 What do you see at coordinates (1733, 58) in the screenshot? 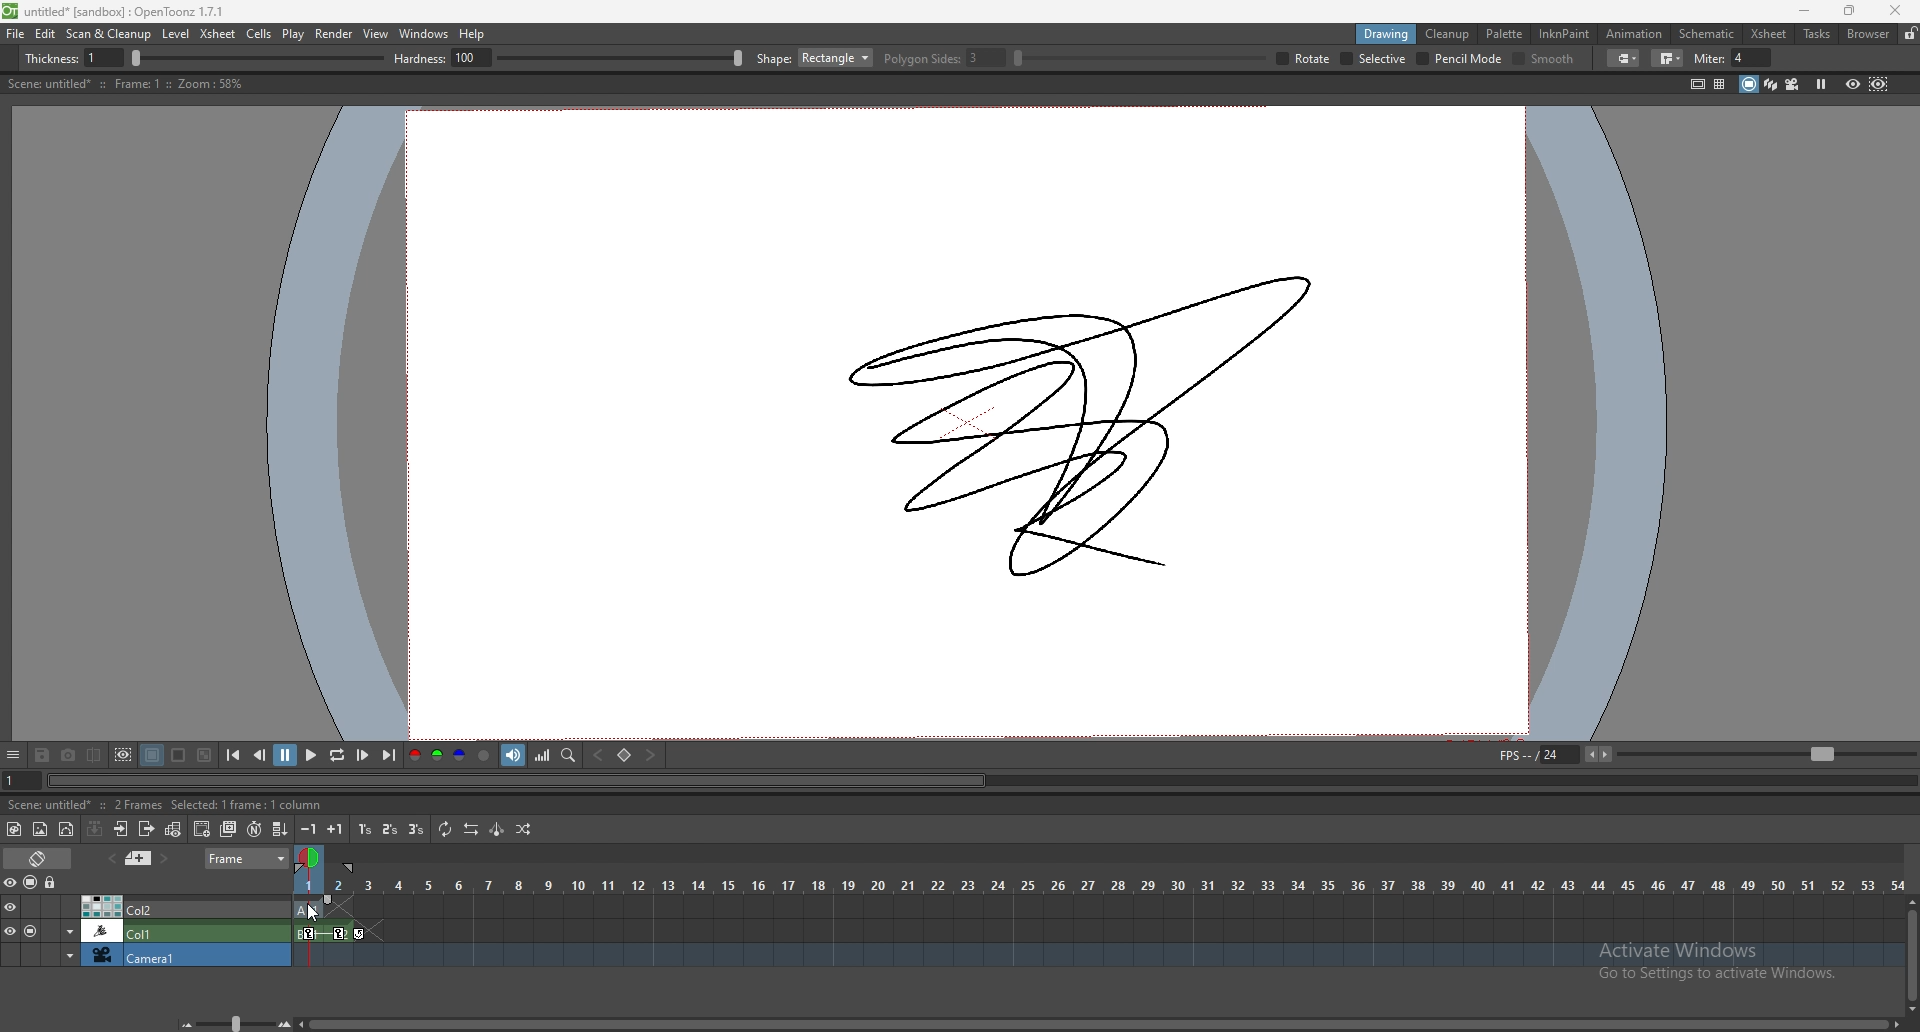
I see `miter` at bounding box center [1733, 58].